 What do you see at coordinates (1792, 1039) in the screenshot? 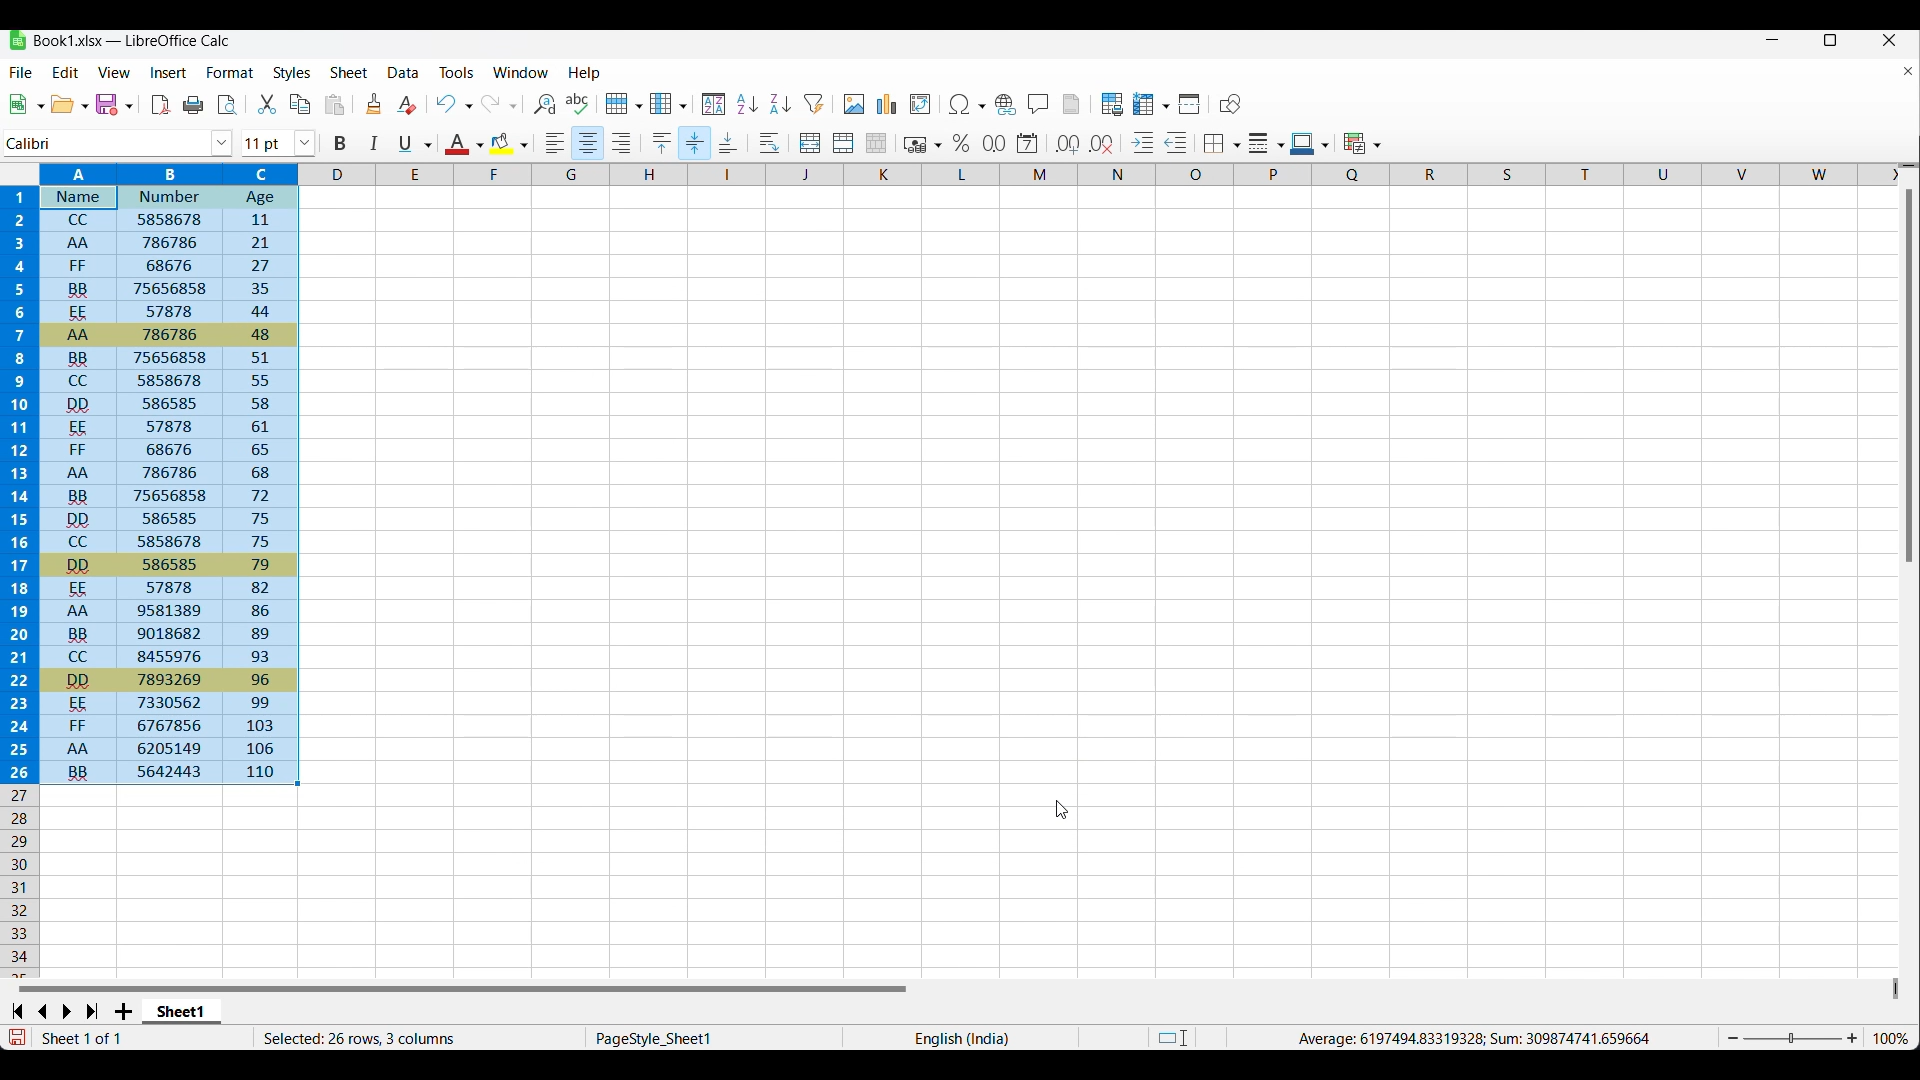
I see `Slider to change zoom` at bounding box center [1792, 1039].